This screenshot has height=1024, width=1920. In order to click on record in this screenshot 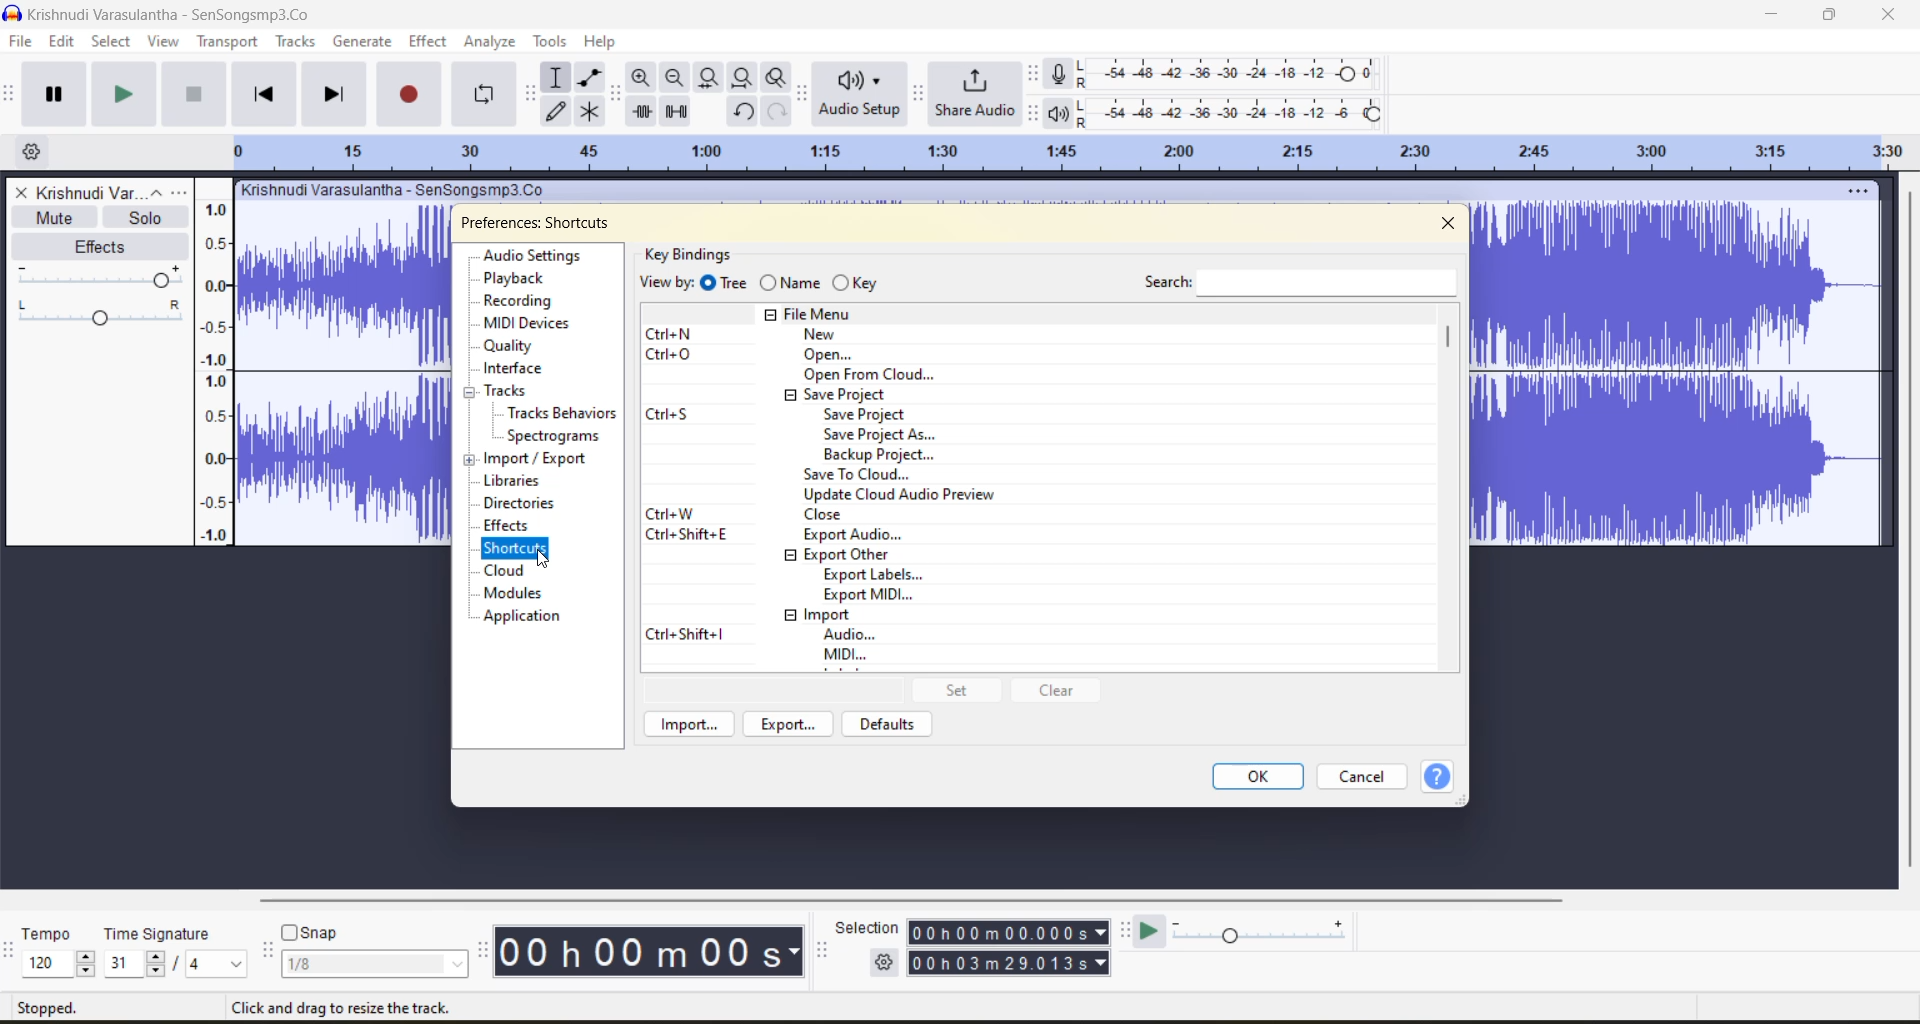, I will do `click(412, 93)`.